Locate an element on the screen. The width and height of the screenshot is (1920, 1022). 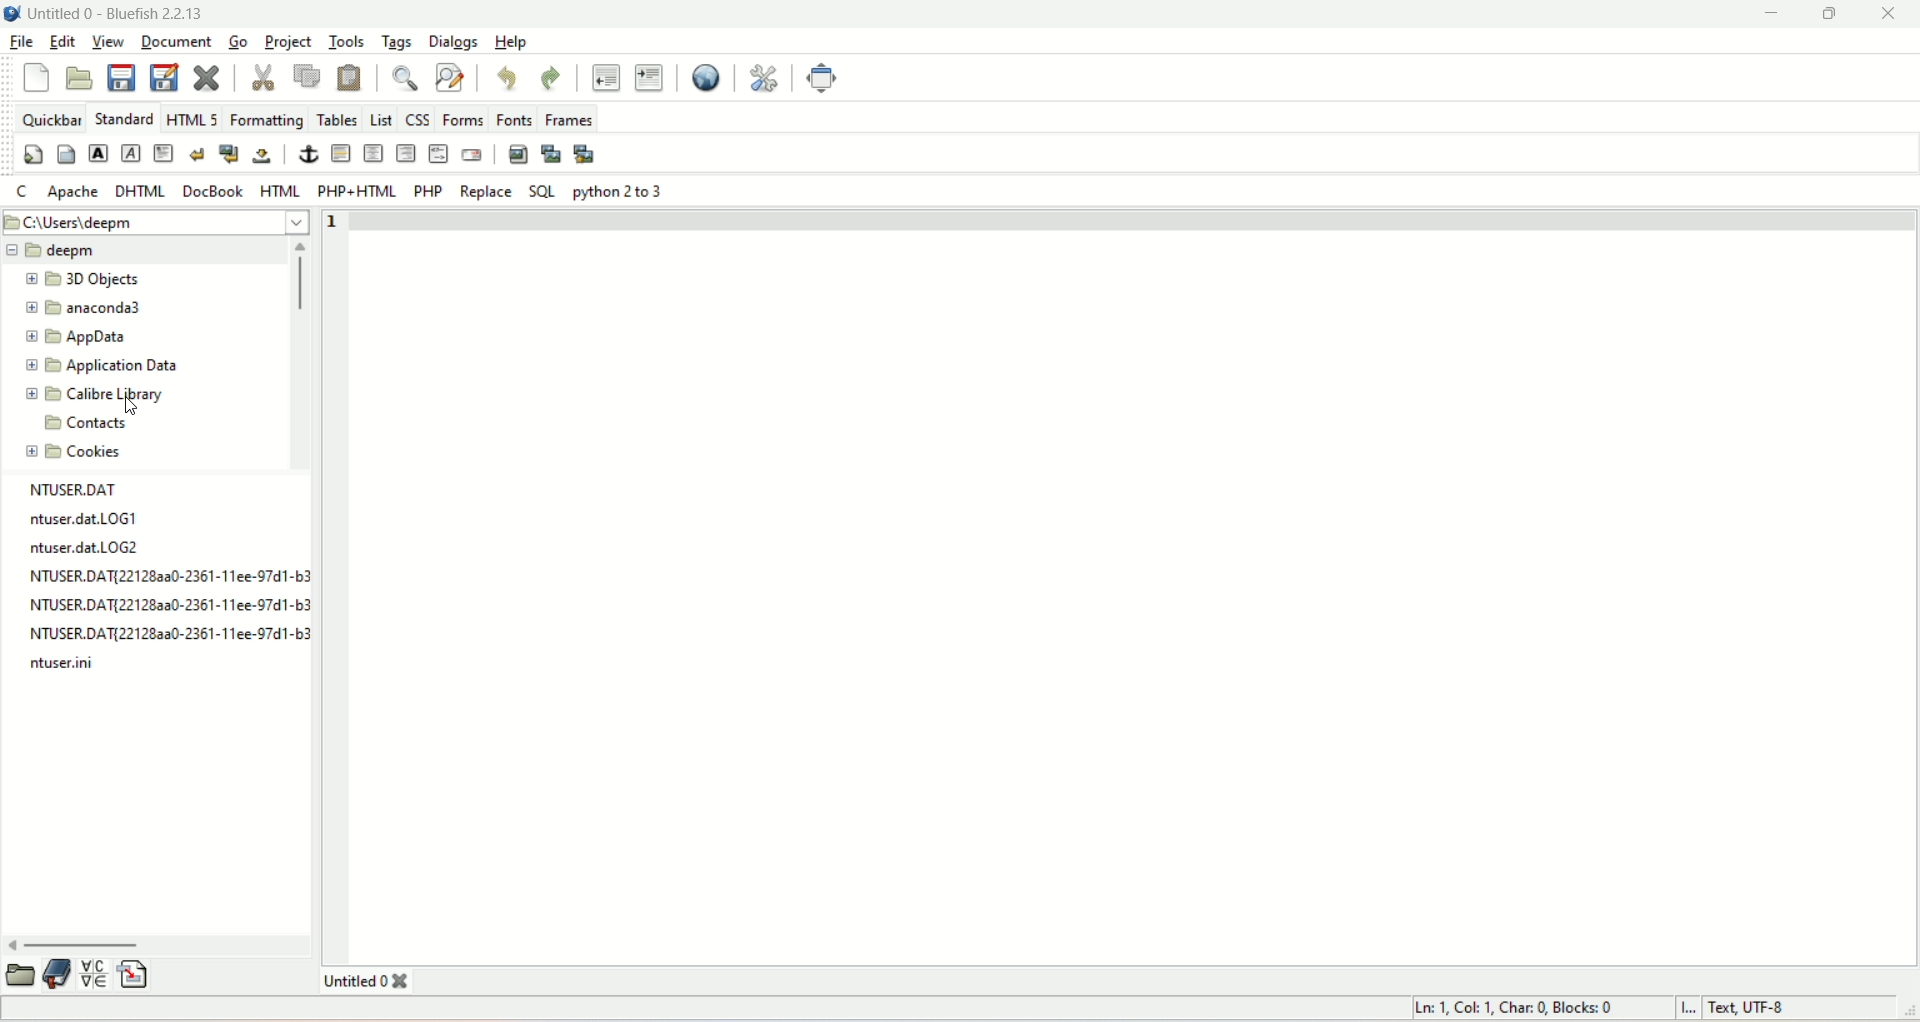
calibre is located at coordinates (99, 394).